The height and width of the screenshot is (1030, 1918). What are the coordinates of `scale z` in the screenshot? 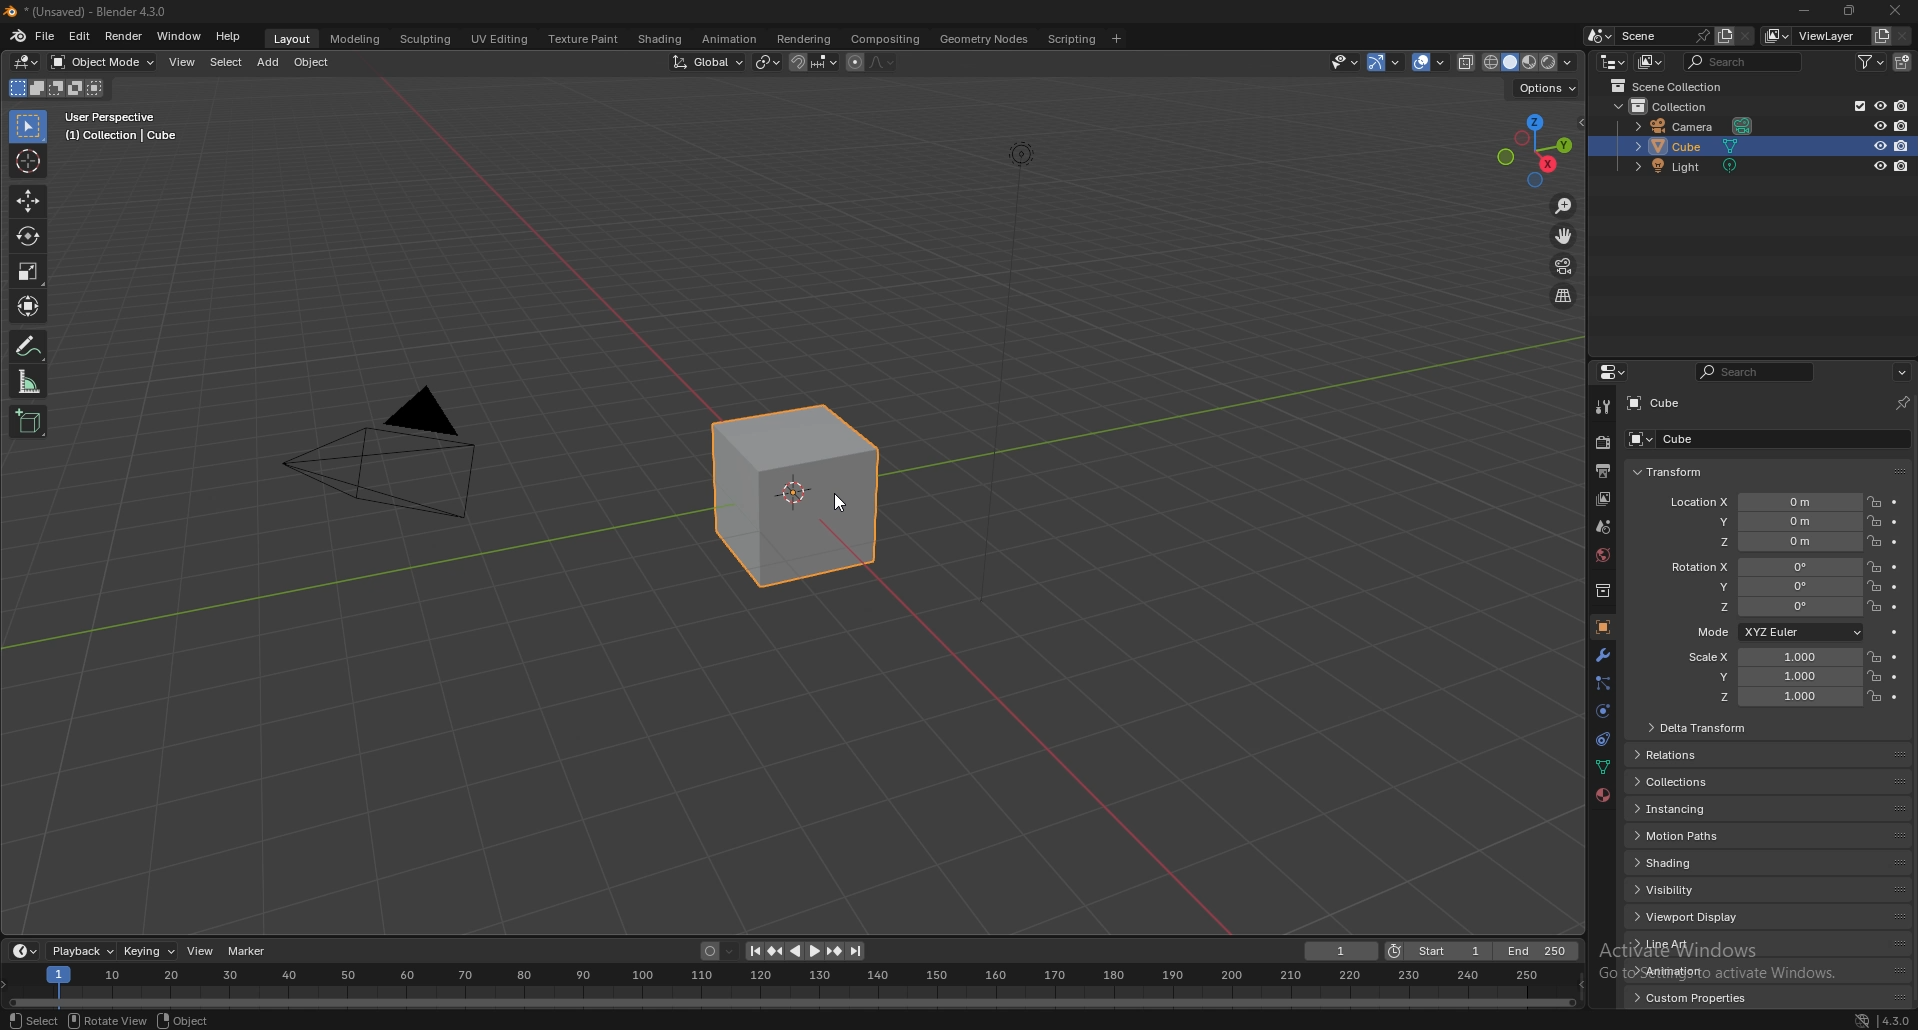 It's located at (1776, 697).